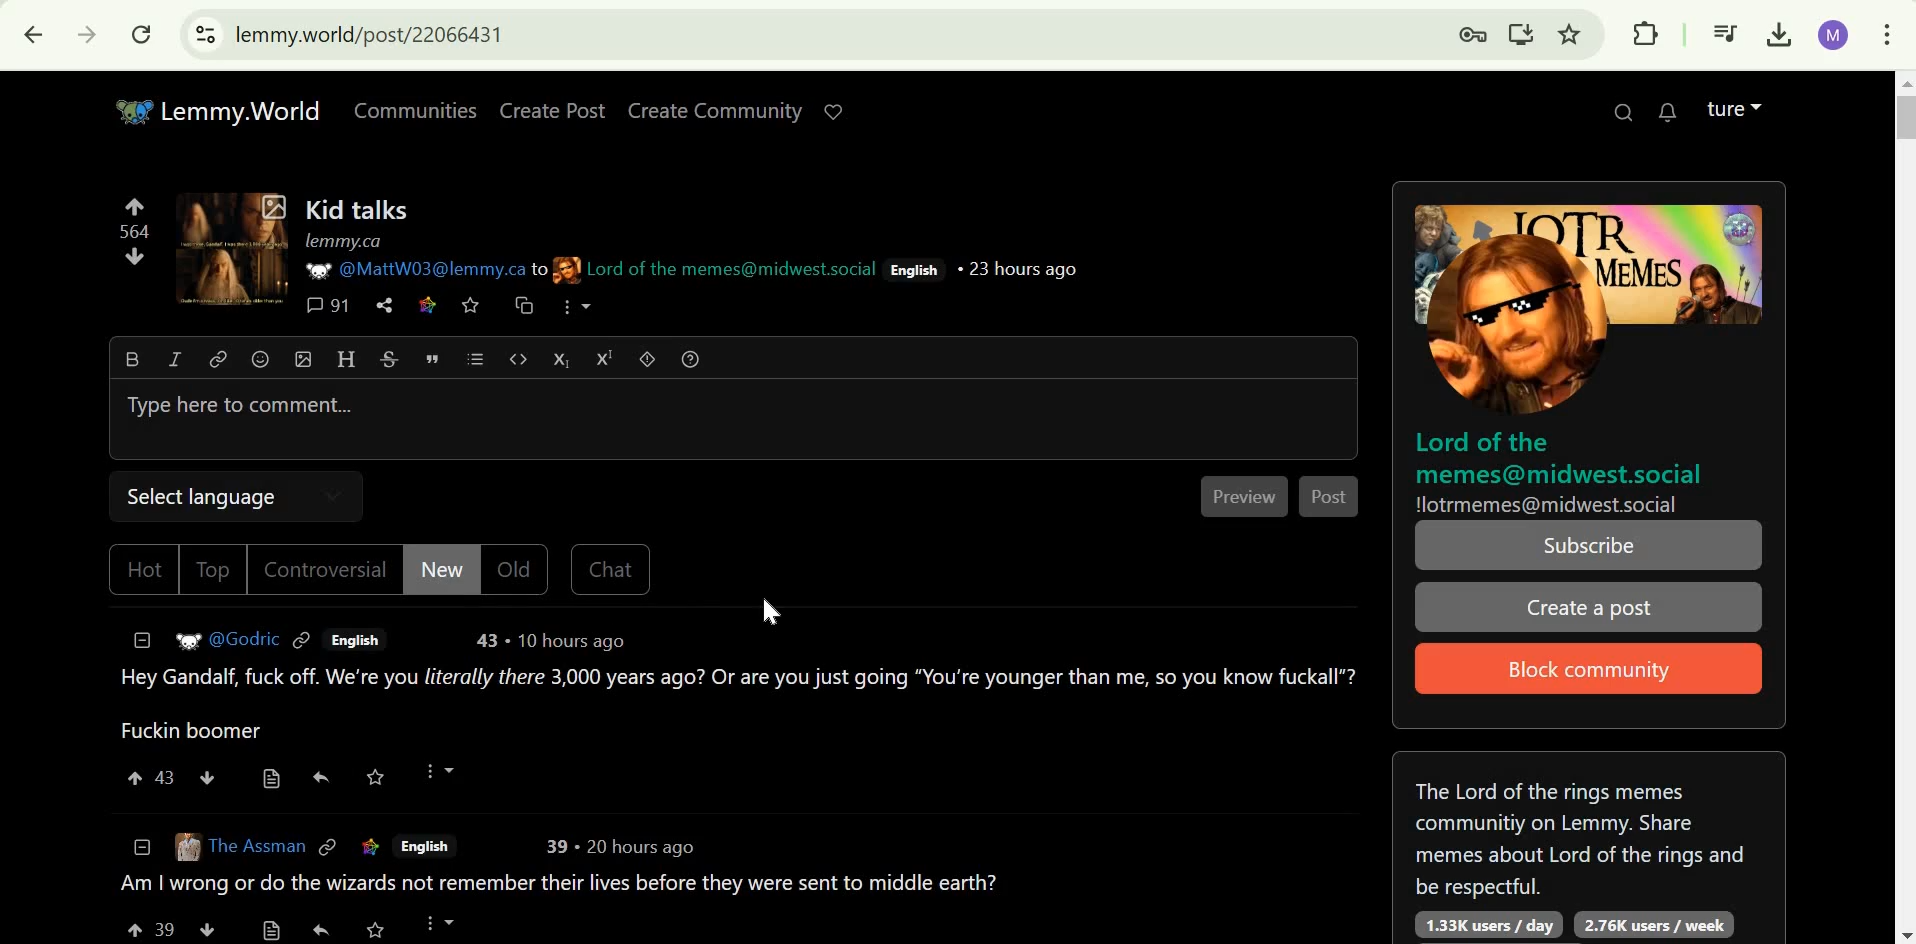 Image resolution: width=1916 pixels, height=944 pixels. Describe the element at coordinates (383, 306) in the screenshot. I see `share` at that location.